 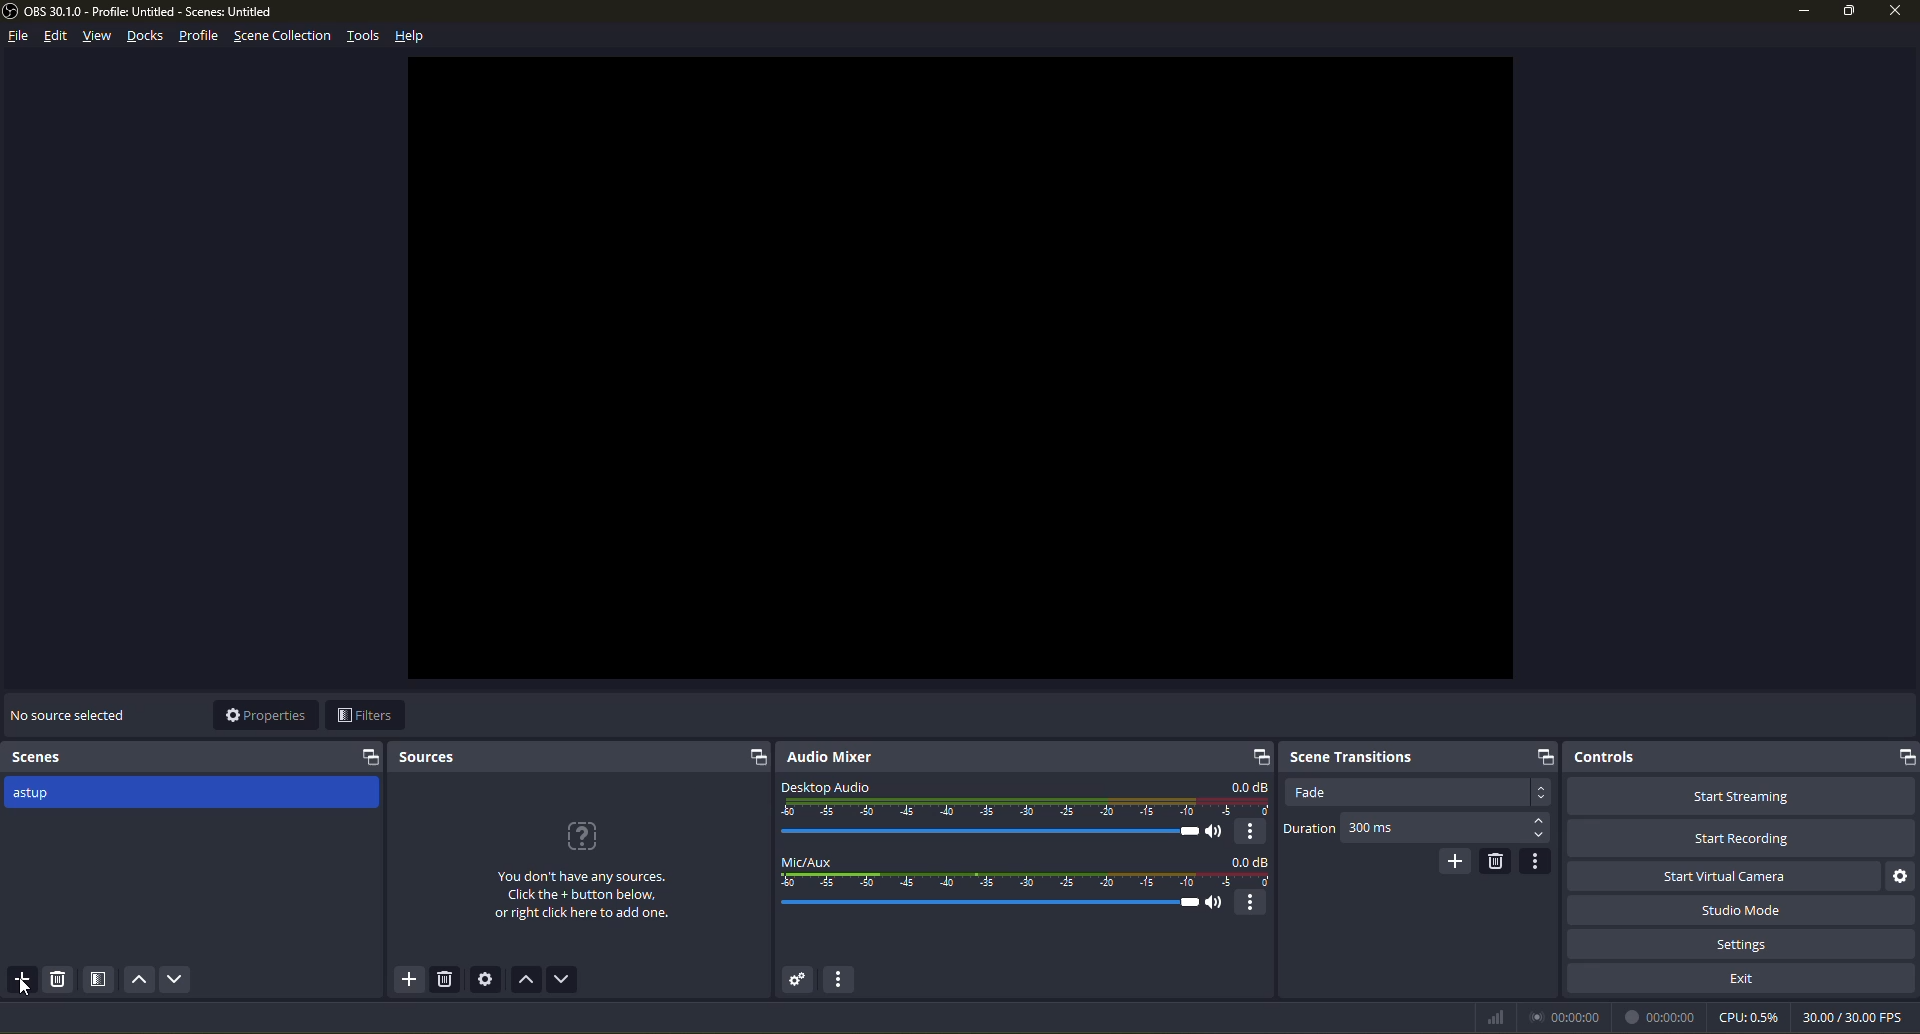 I want to click on no source selected, so click(x=72, y=713).